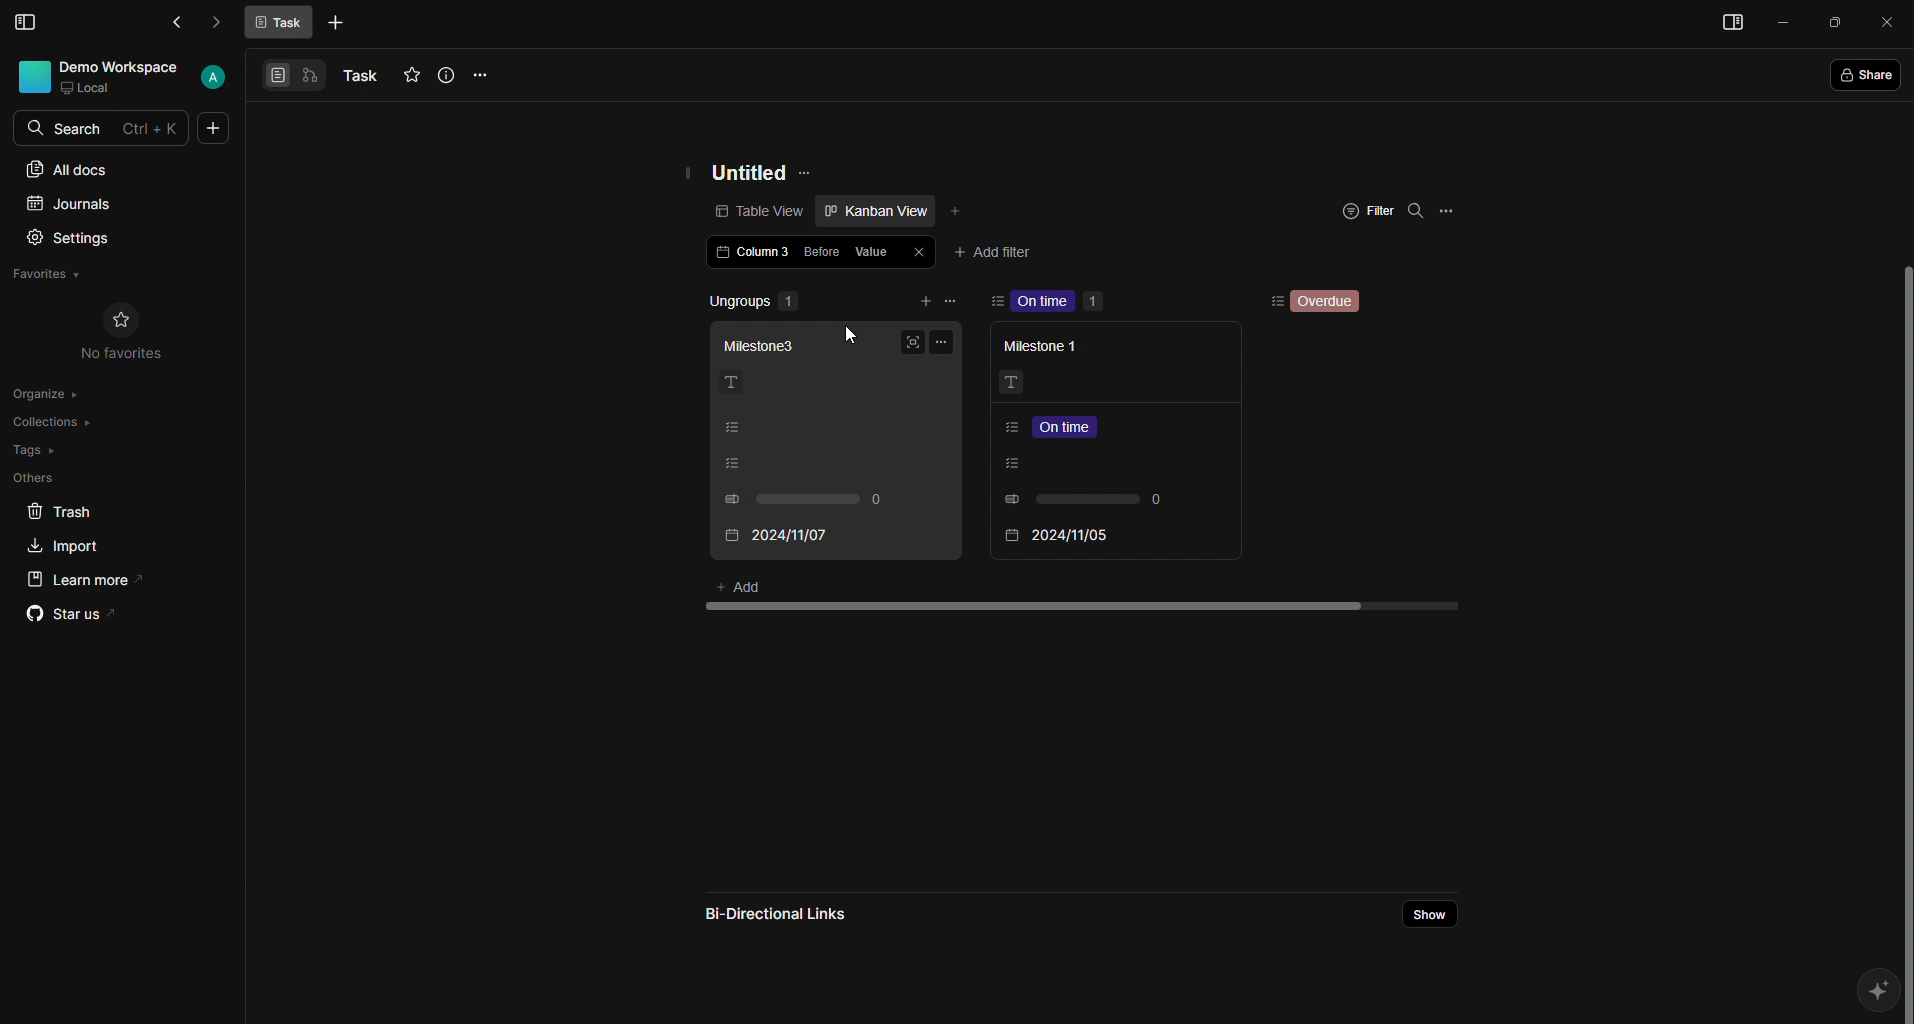 The height and width of the screenshot is (1024, 1914). Describe the element at coordinates (1424, 913) in the screenshot. I see `Share` at that location.